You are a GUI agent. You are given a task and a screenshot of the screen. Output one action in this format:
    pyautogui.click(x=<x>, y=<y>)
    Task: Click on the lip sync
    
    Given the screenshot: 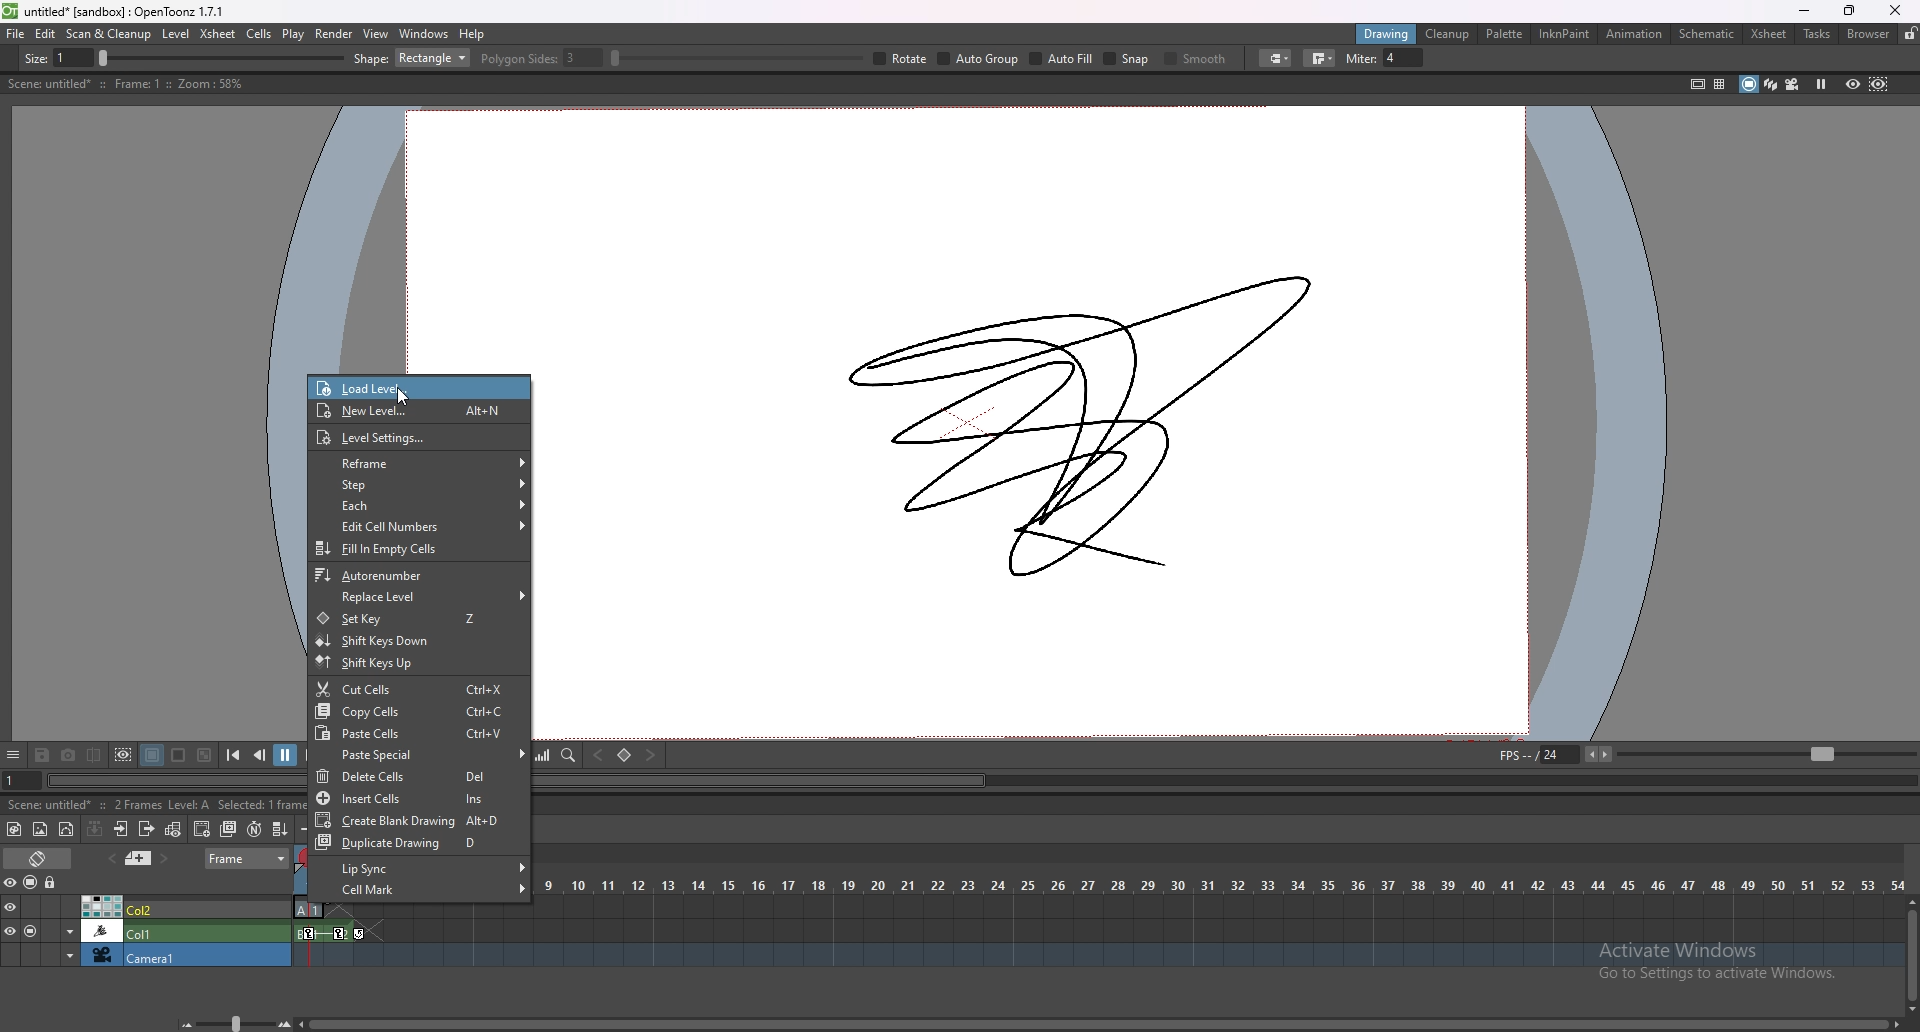 What is the action you would take?
    pyautogui.click(x=420, y=868)
    